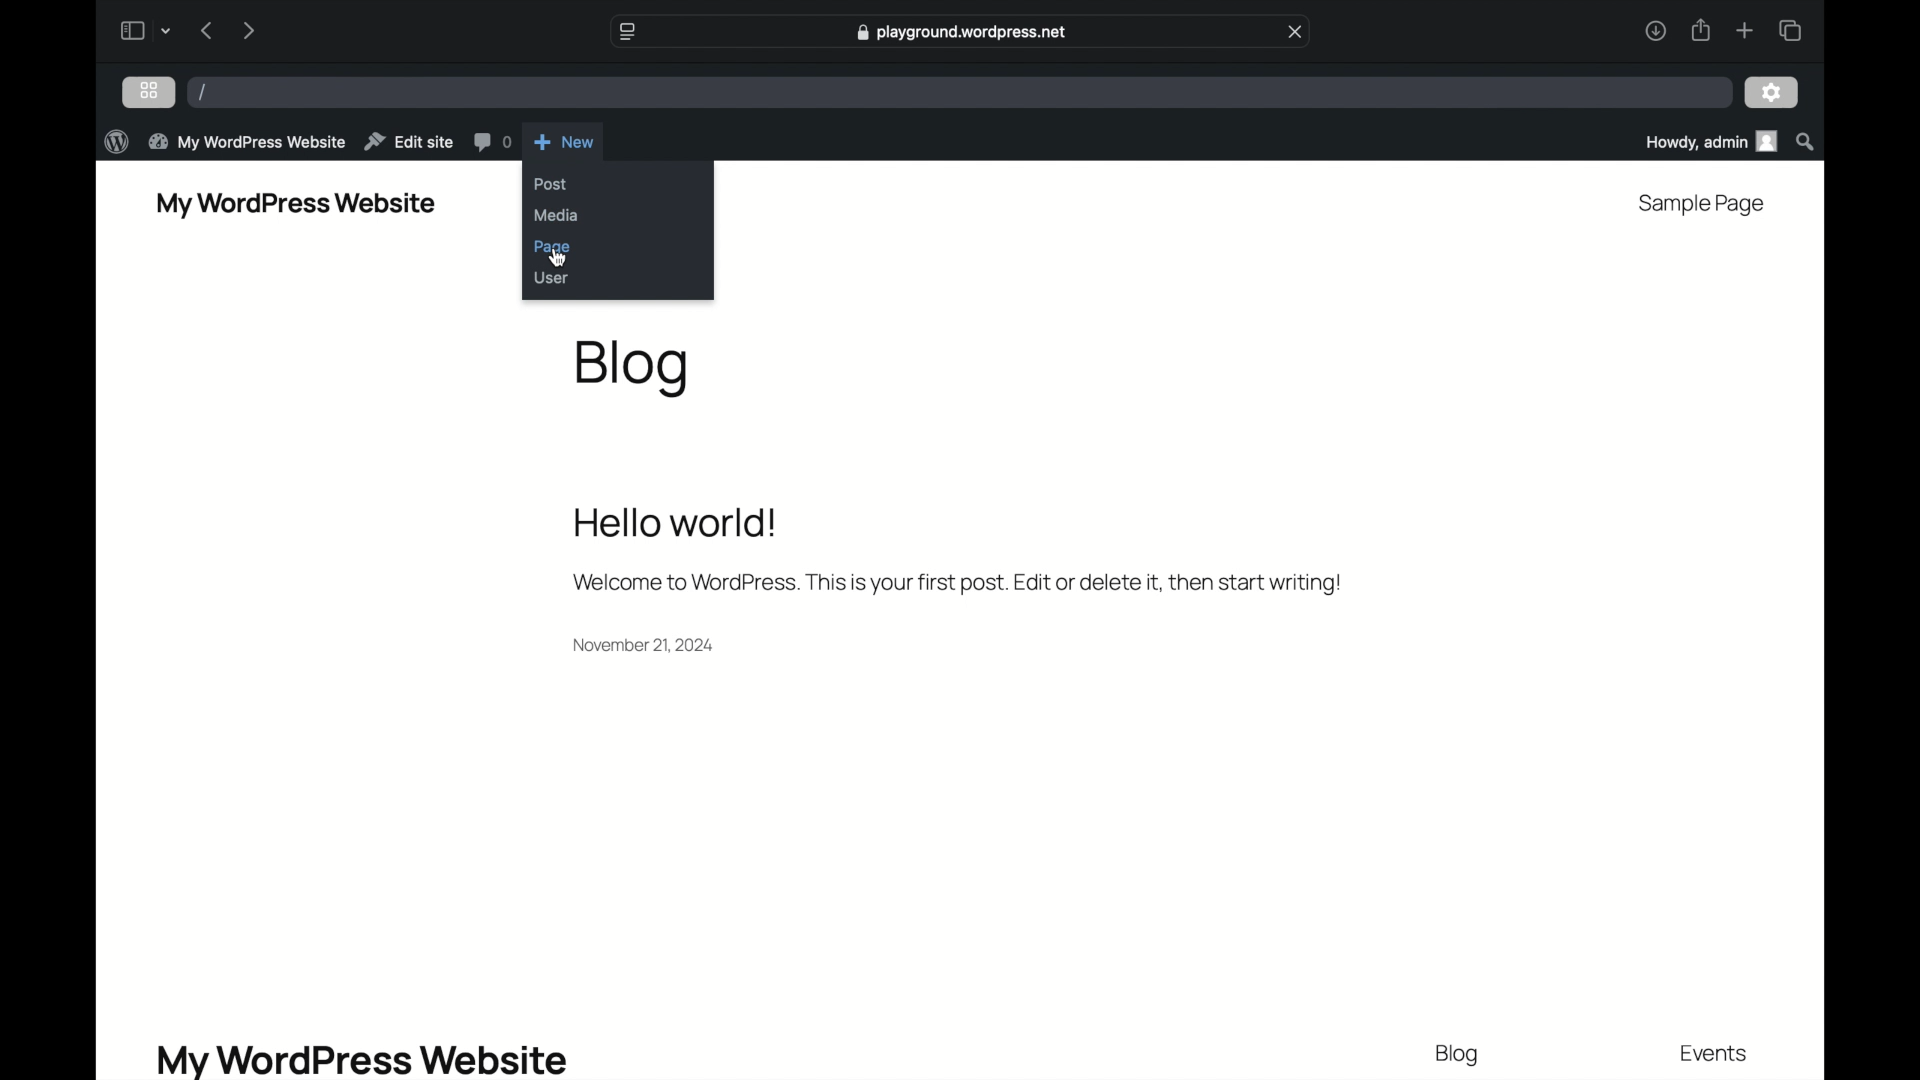 The height and width of the screenshot is (1080, 1920). What do you see at coordinates (492, 141) in the screenshot?
I see `comments` at bounding box center [492, 141].